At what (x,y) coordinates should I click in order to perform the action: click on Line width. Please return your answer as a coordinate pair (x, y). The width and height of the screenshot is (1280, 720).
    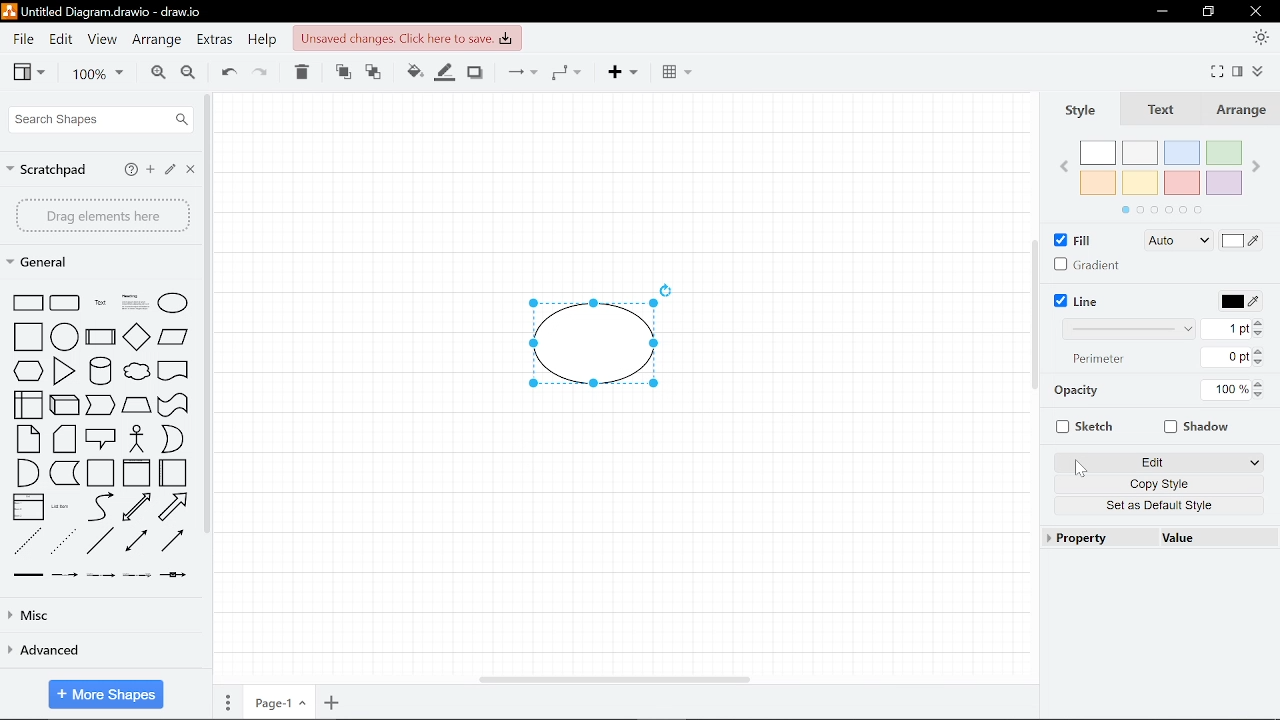
    Looking at the image, I should click on (1128, 329).